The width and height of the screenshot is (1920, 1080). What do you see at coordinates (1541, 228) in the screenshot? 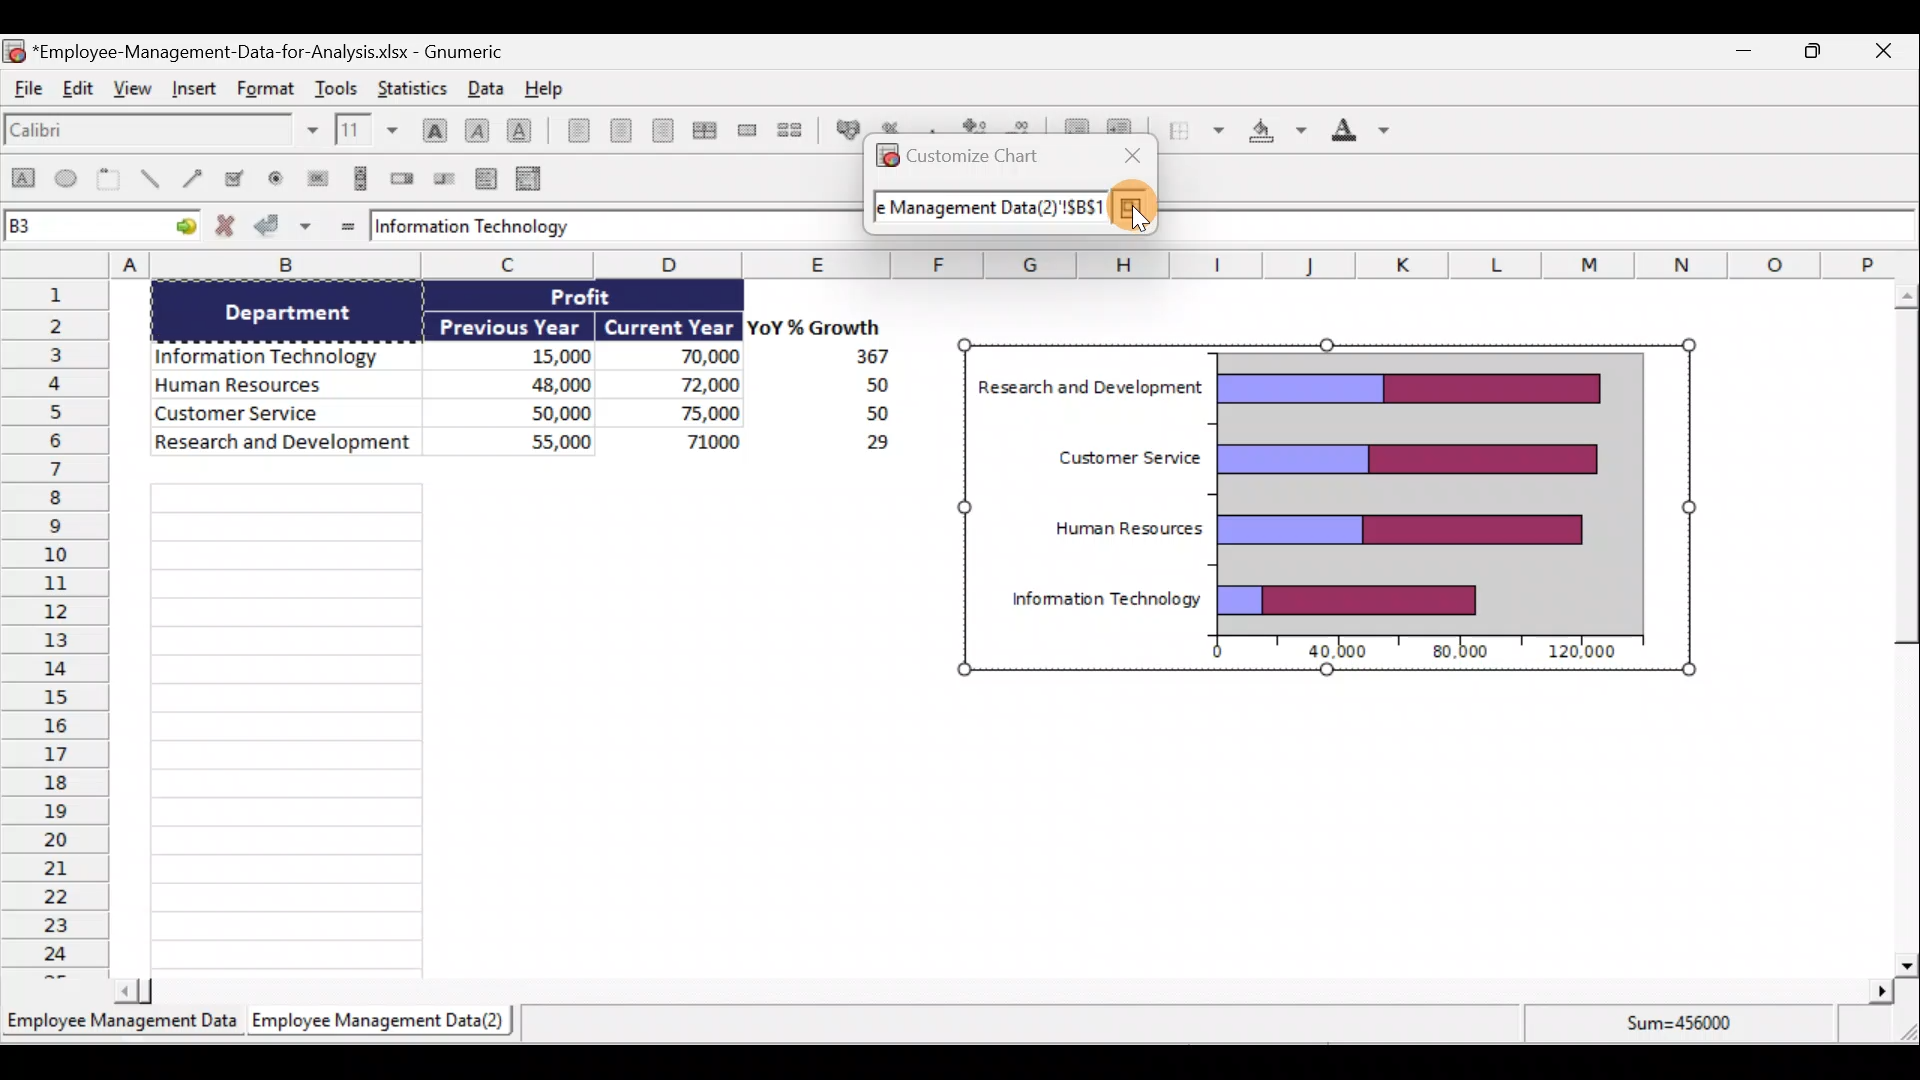
I see `Formula bar` at bounding box center [1541, 228].